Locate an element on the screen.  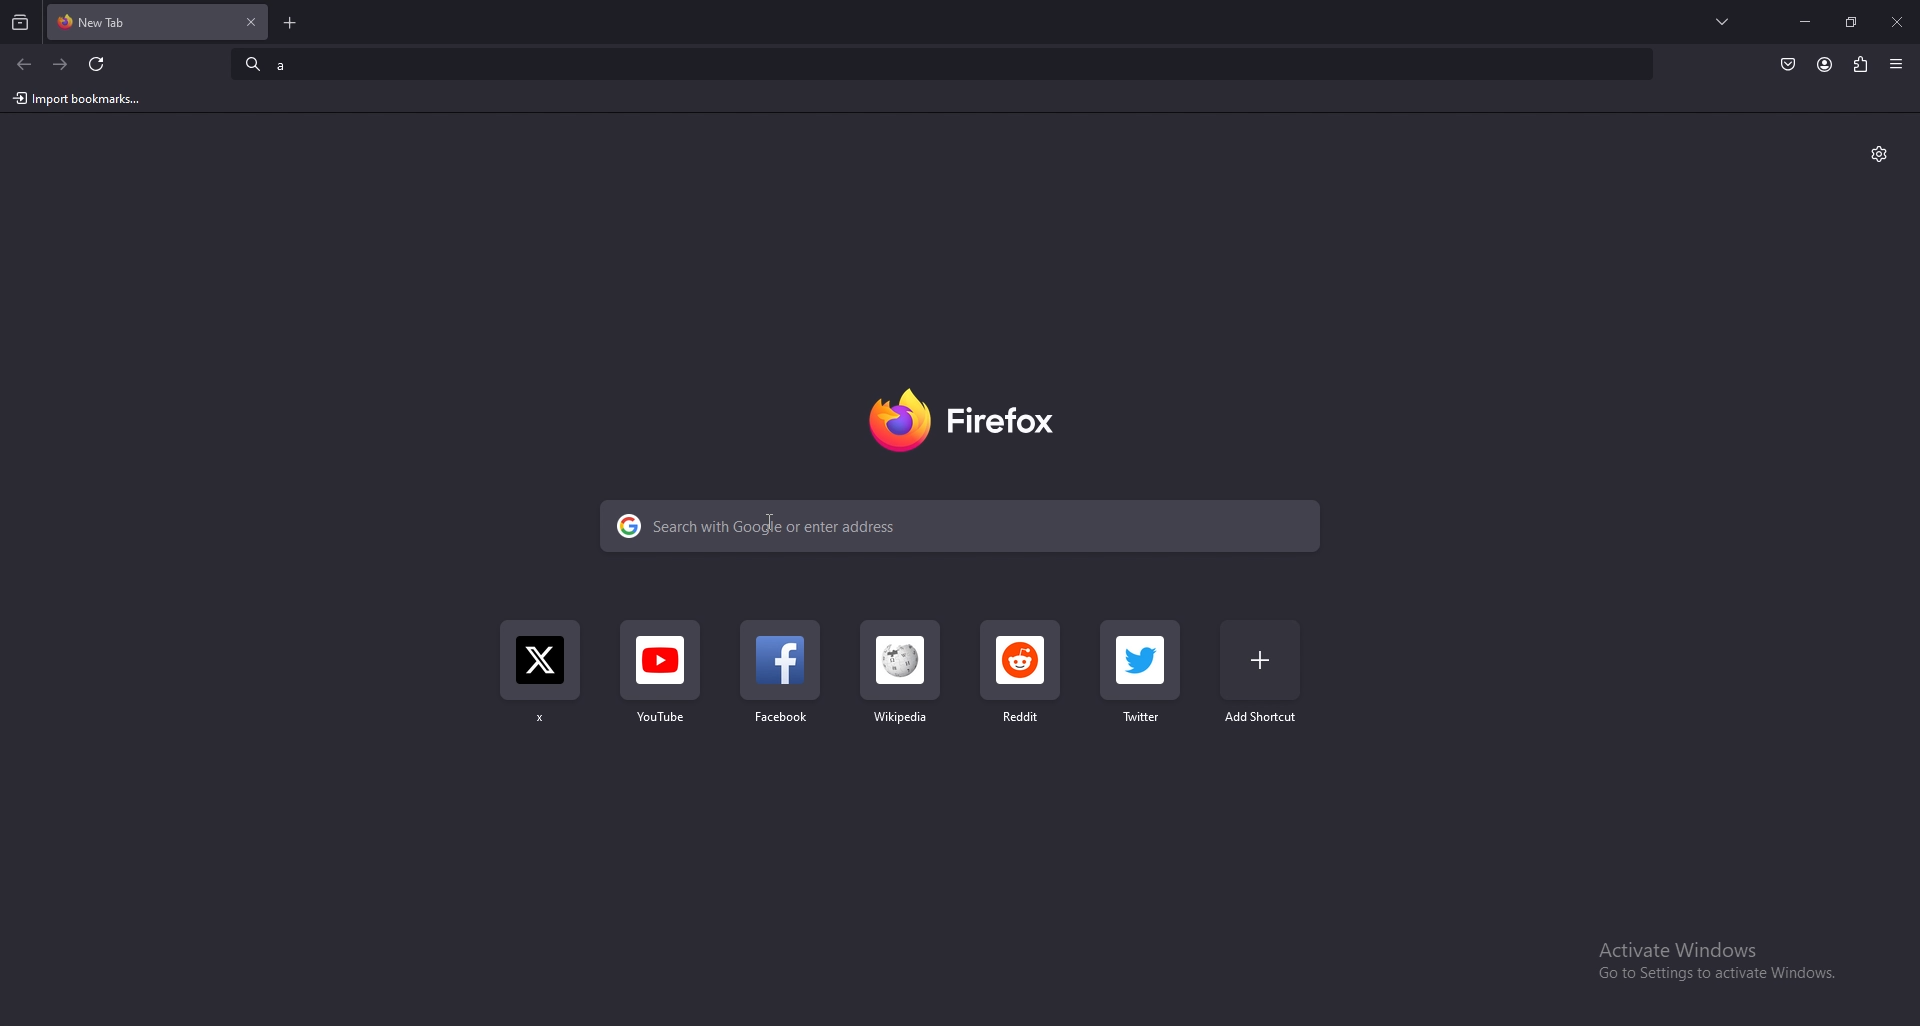
customize is located at coordinates (1879, 154).